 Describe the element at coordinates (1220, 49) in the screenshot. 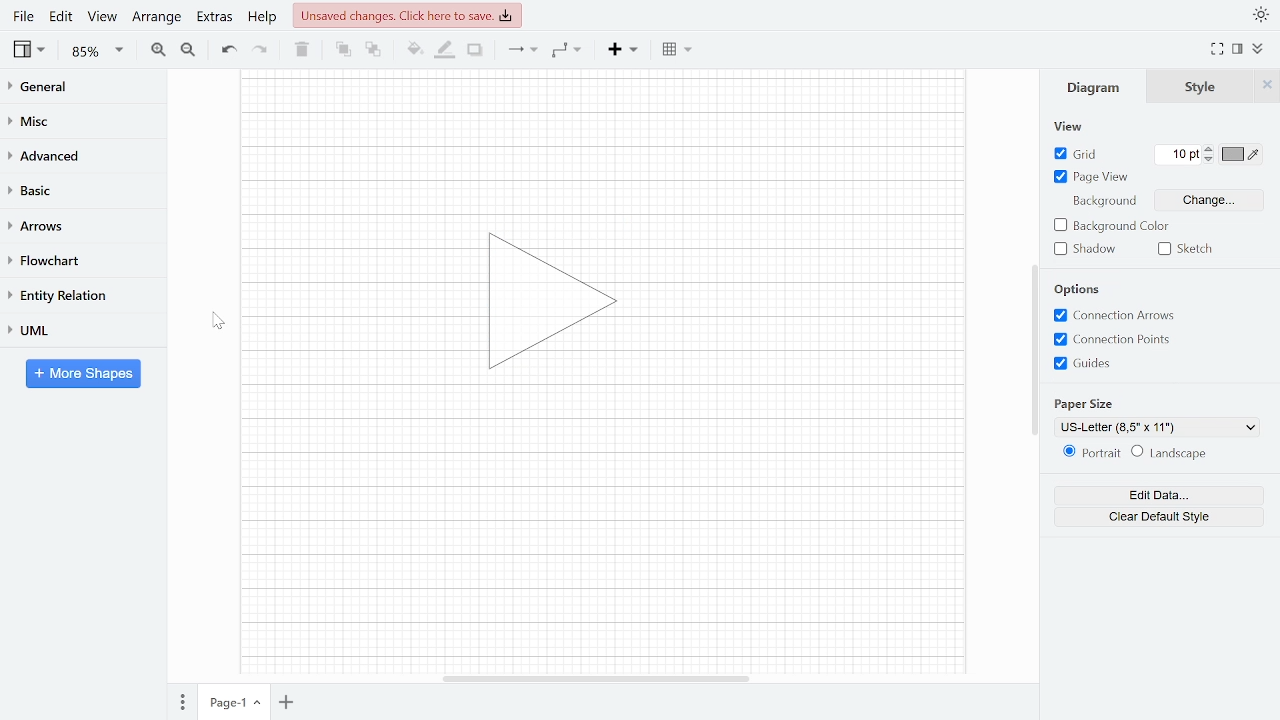

I see `Fullscreen` at that location.